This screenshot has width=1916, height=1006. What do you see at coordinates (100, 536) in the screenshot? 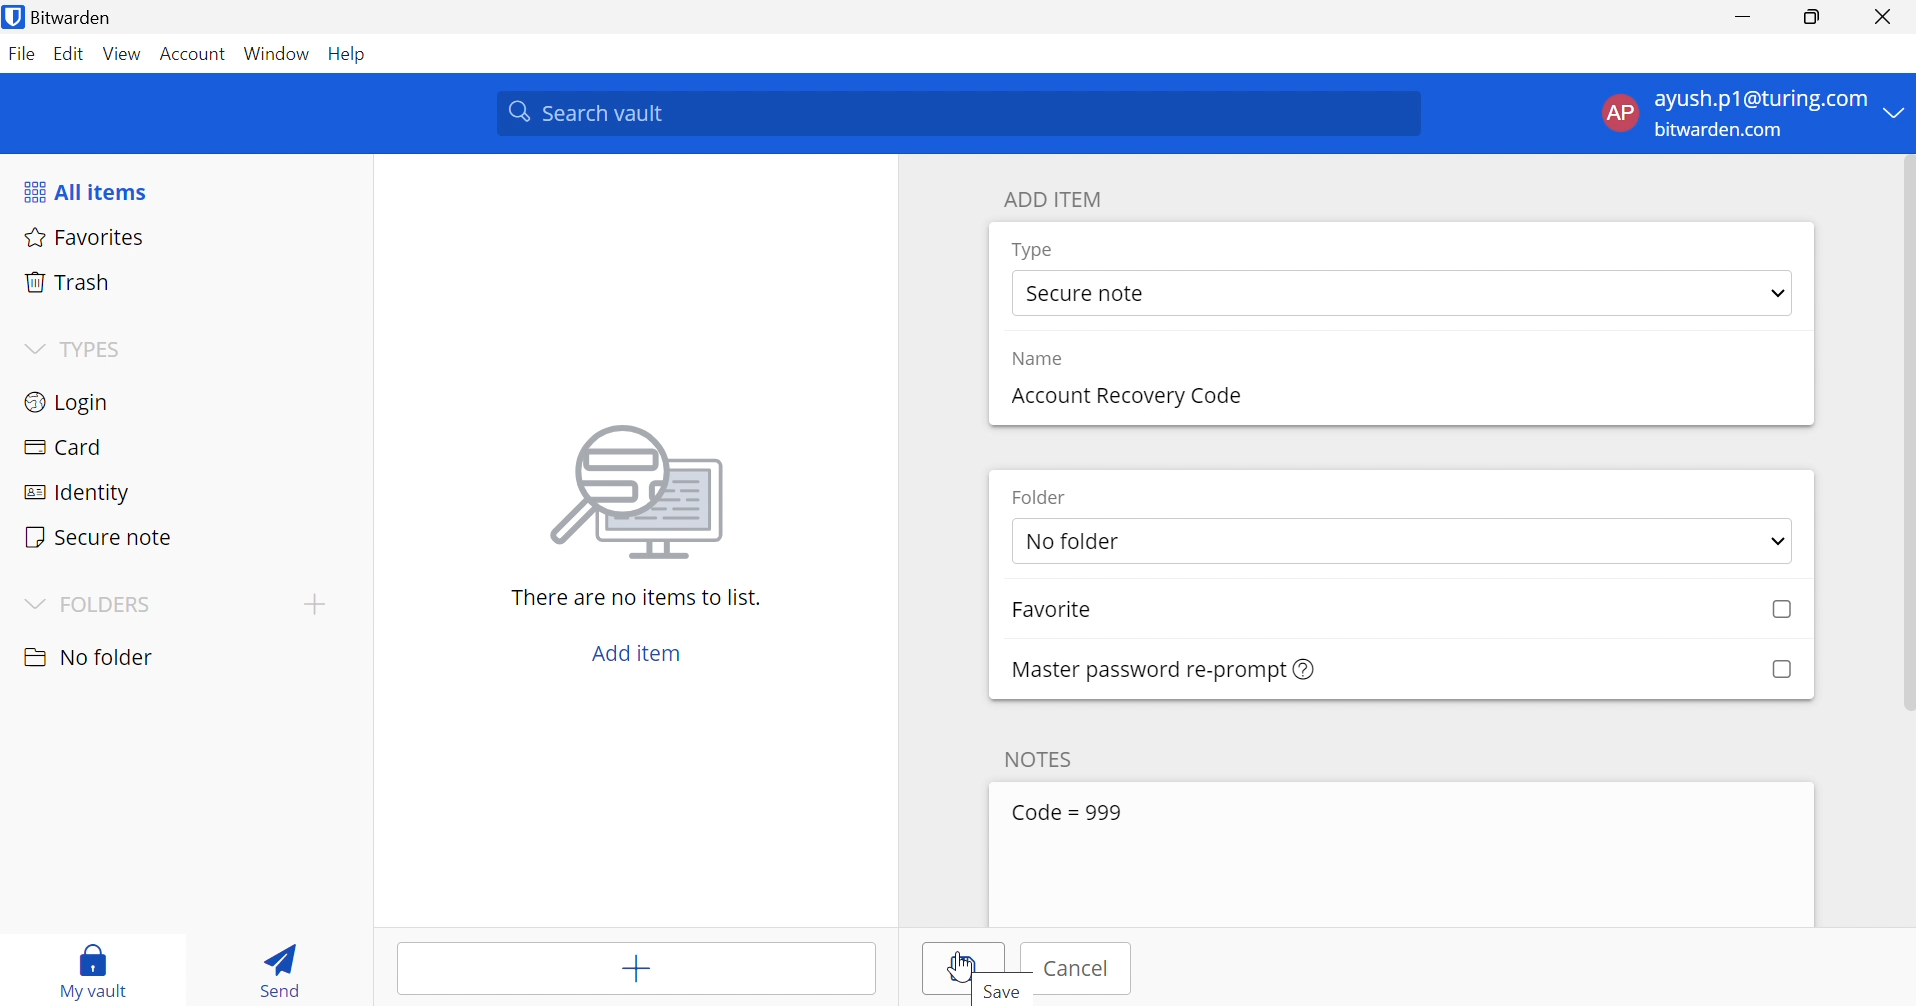
I see `Secure note` at bounding box center [100, 536].